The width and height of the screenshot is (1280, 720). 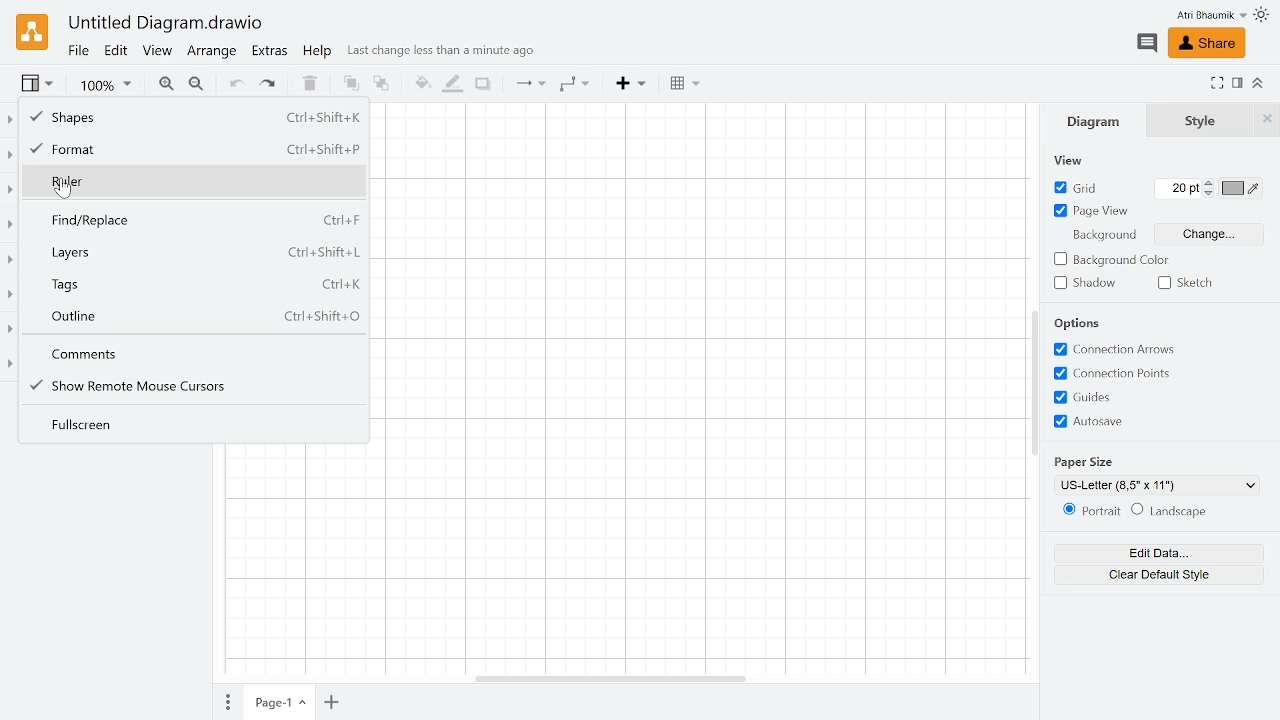 What do you see at coordinates (612, 678) in the screenshot?
I see `Horizontal scrolbar` at bounding box center [612, 678].